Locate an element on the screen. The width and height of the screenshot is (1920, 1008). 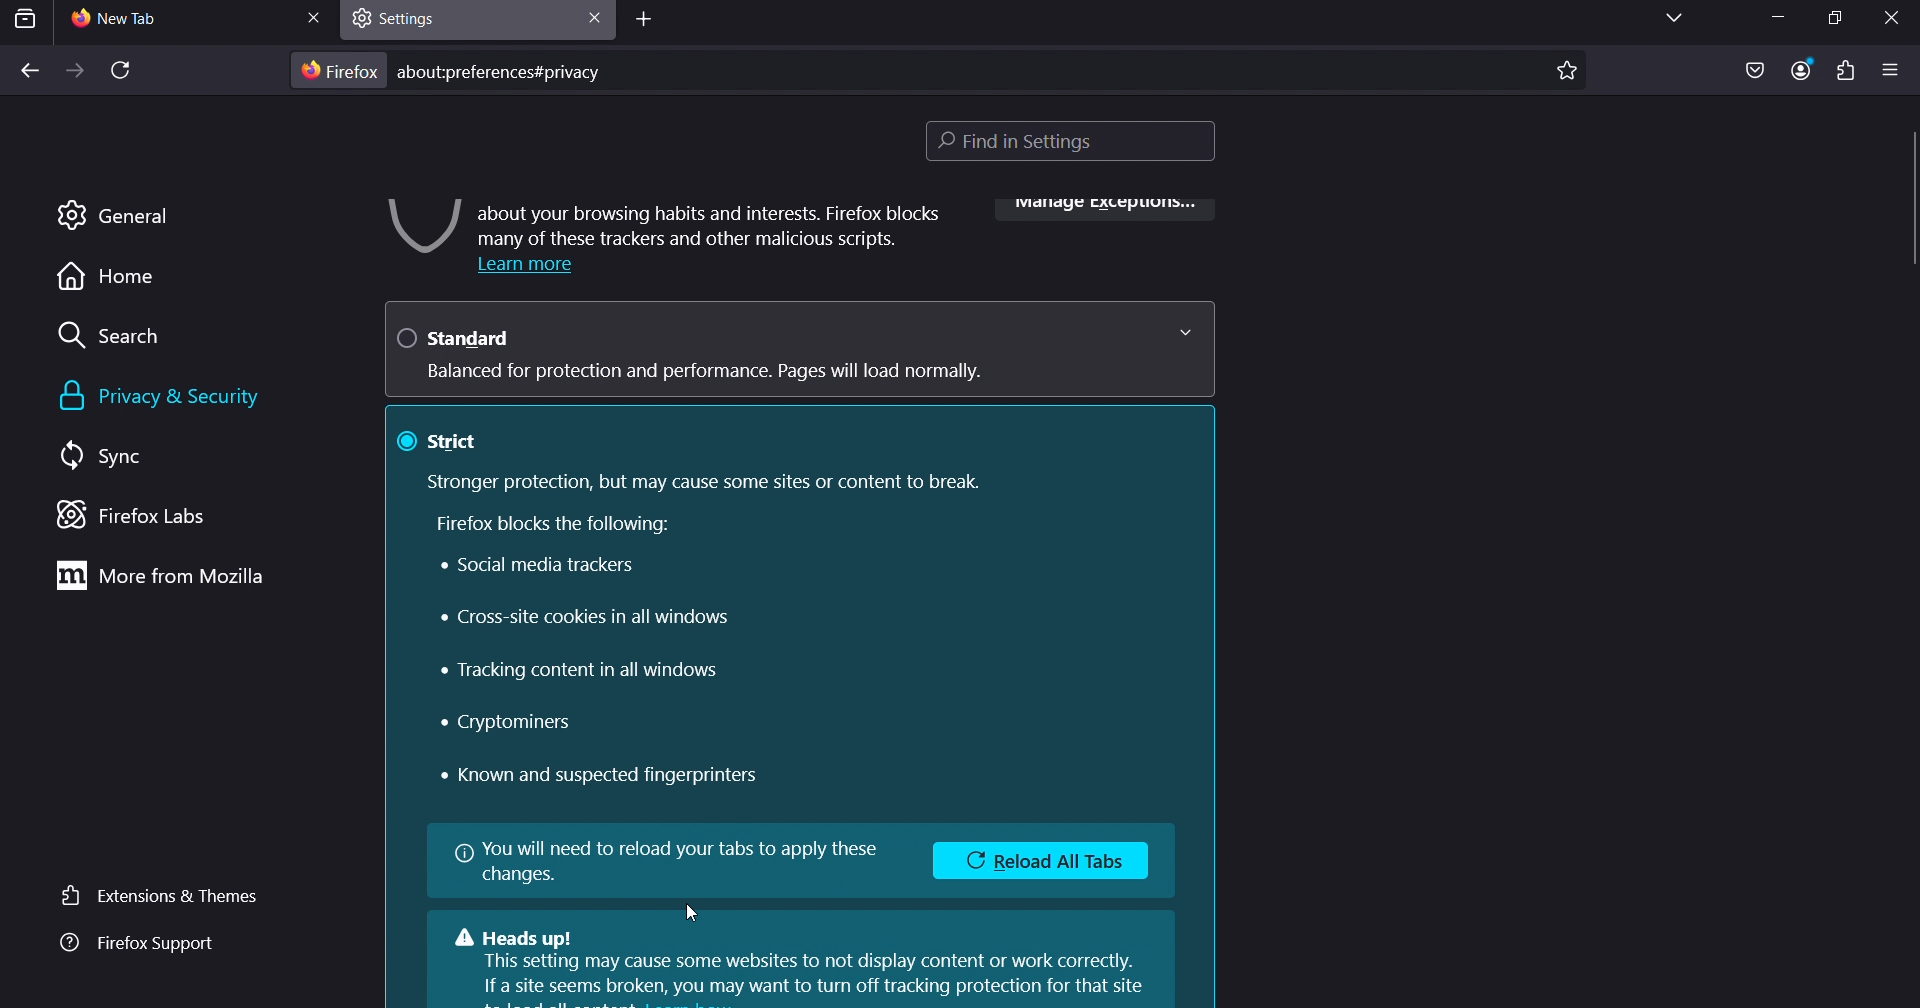
find in settings is located at coordinates (1078, 144).